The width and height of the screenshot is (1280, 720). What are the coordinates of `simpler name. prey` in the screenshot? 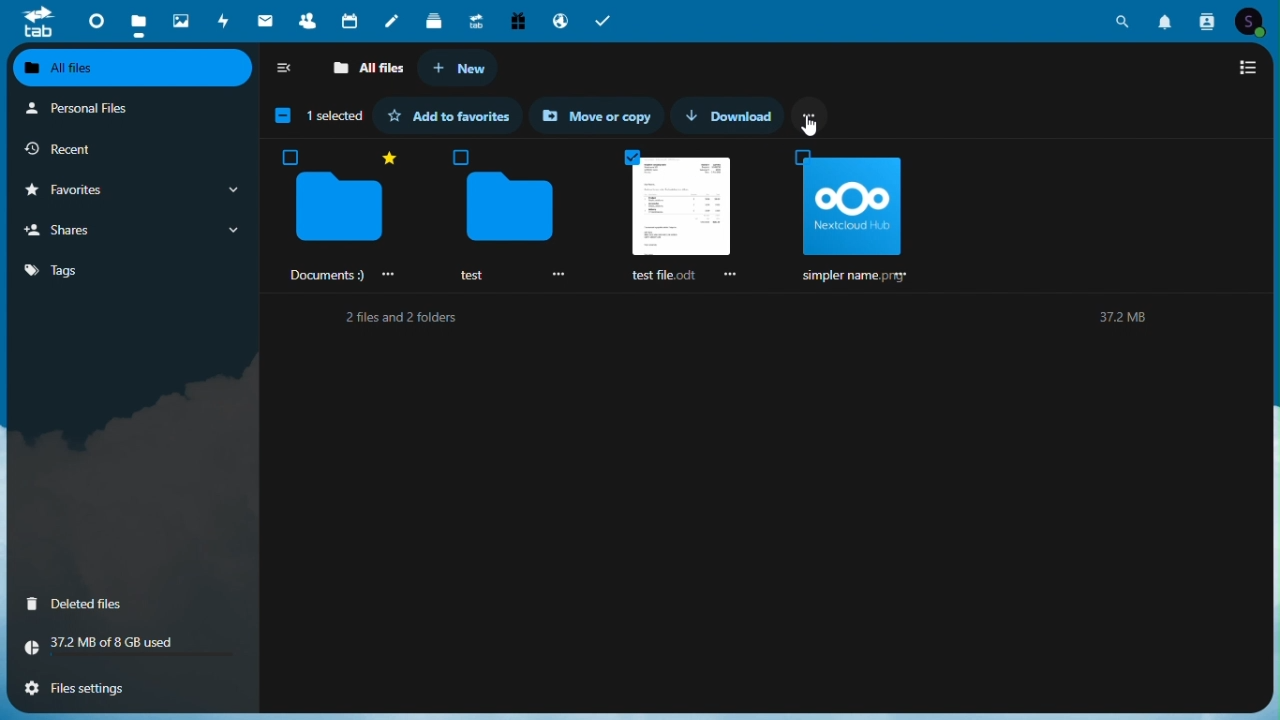 It's located at (856, 218).